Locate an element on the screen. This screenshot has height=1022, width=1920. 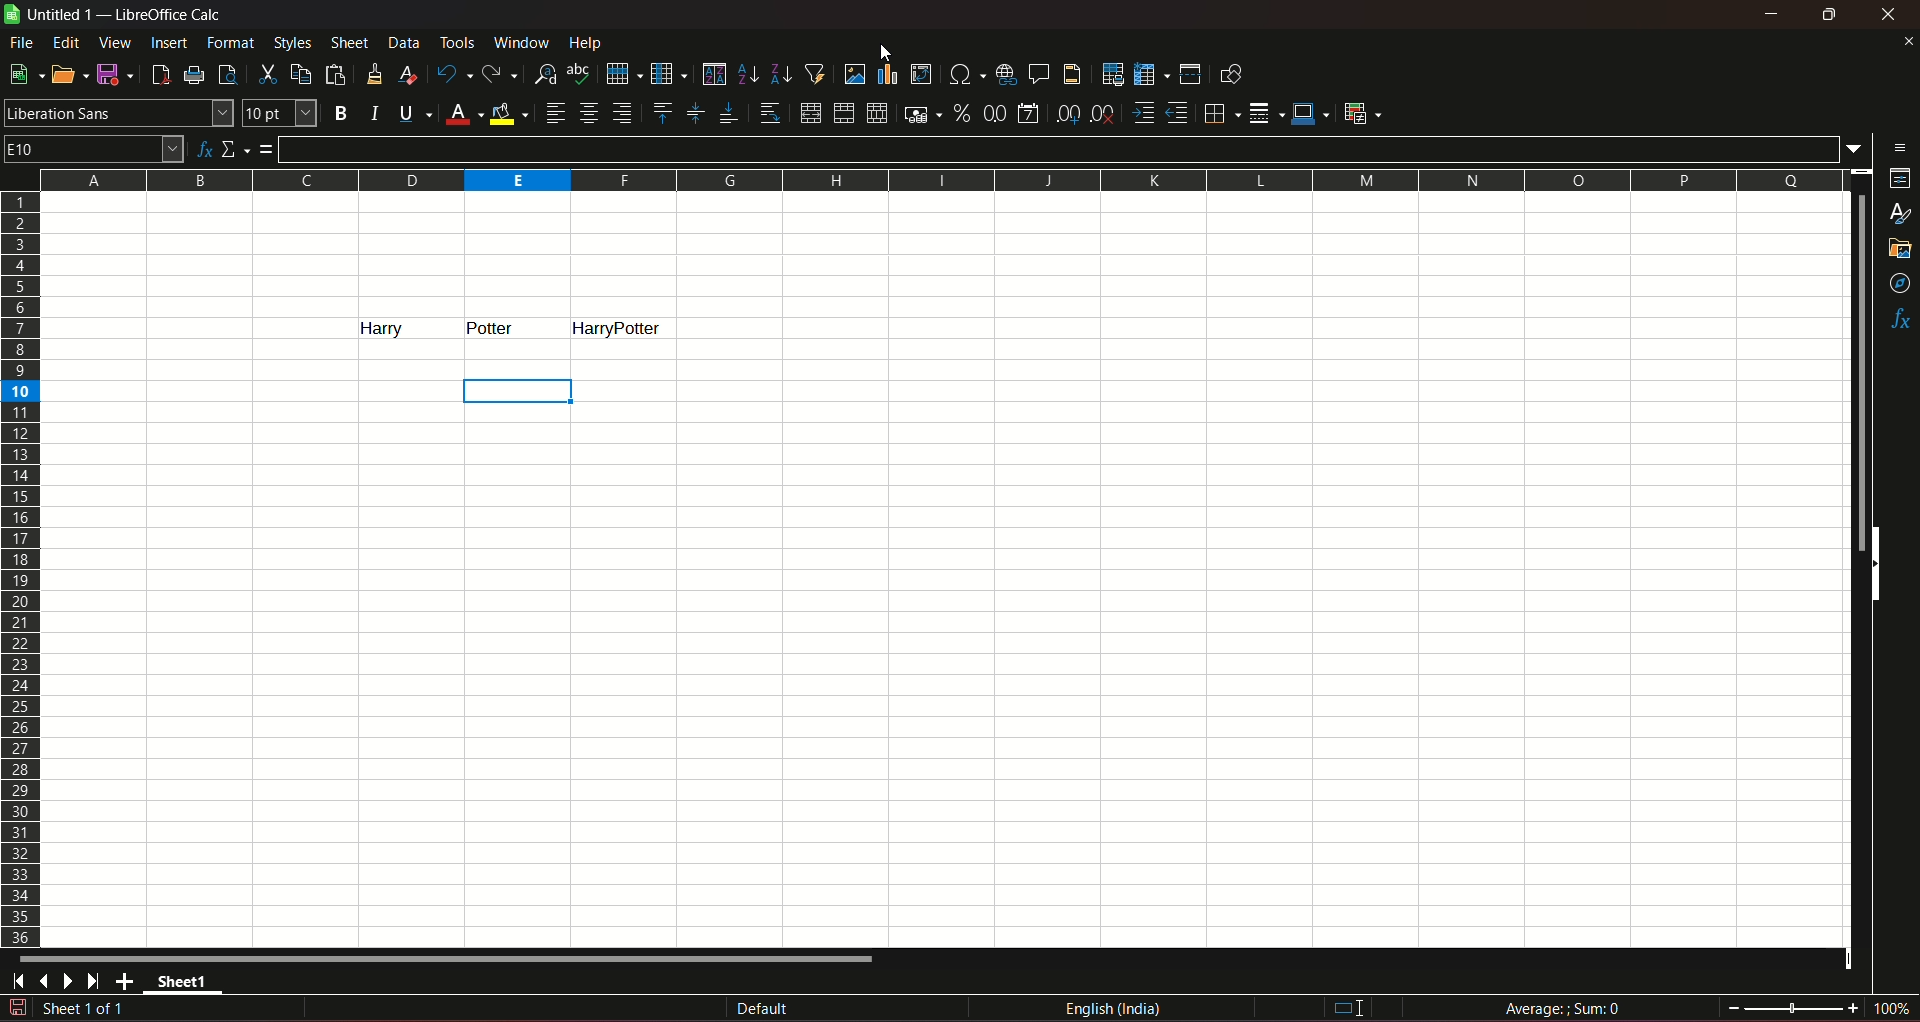
expand formula bar is located at coordinates (1859, 147).